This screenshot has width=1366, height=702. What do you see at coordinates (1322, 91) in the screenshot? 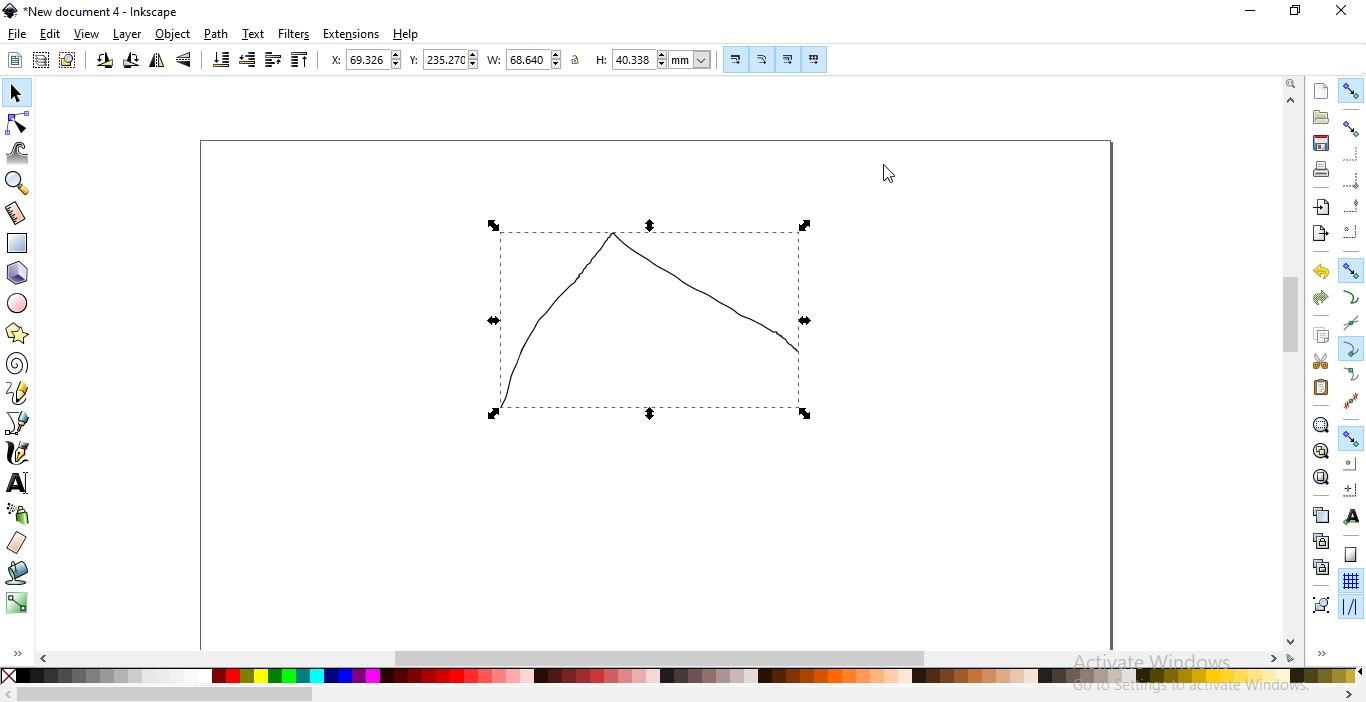
I see `create a document` at bounding box center [1322, 91].